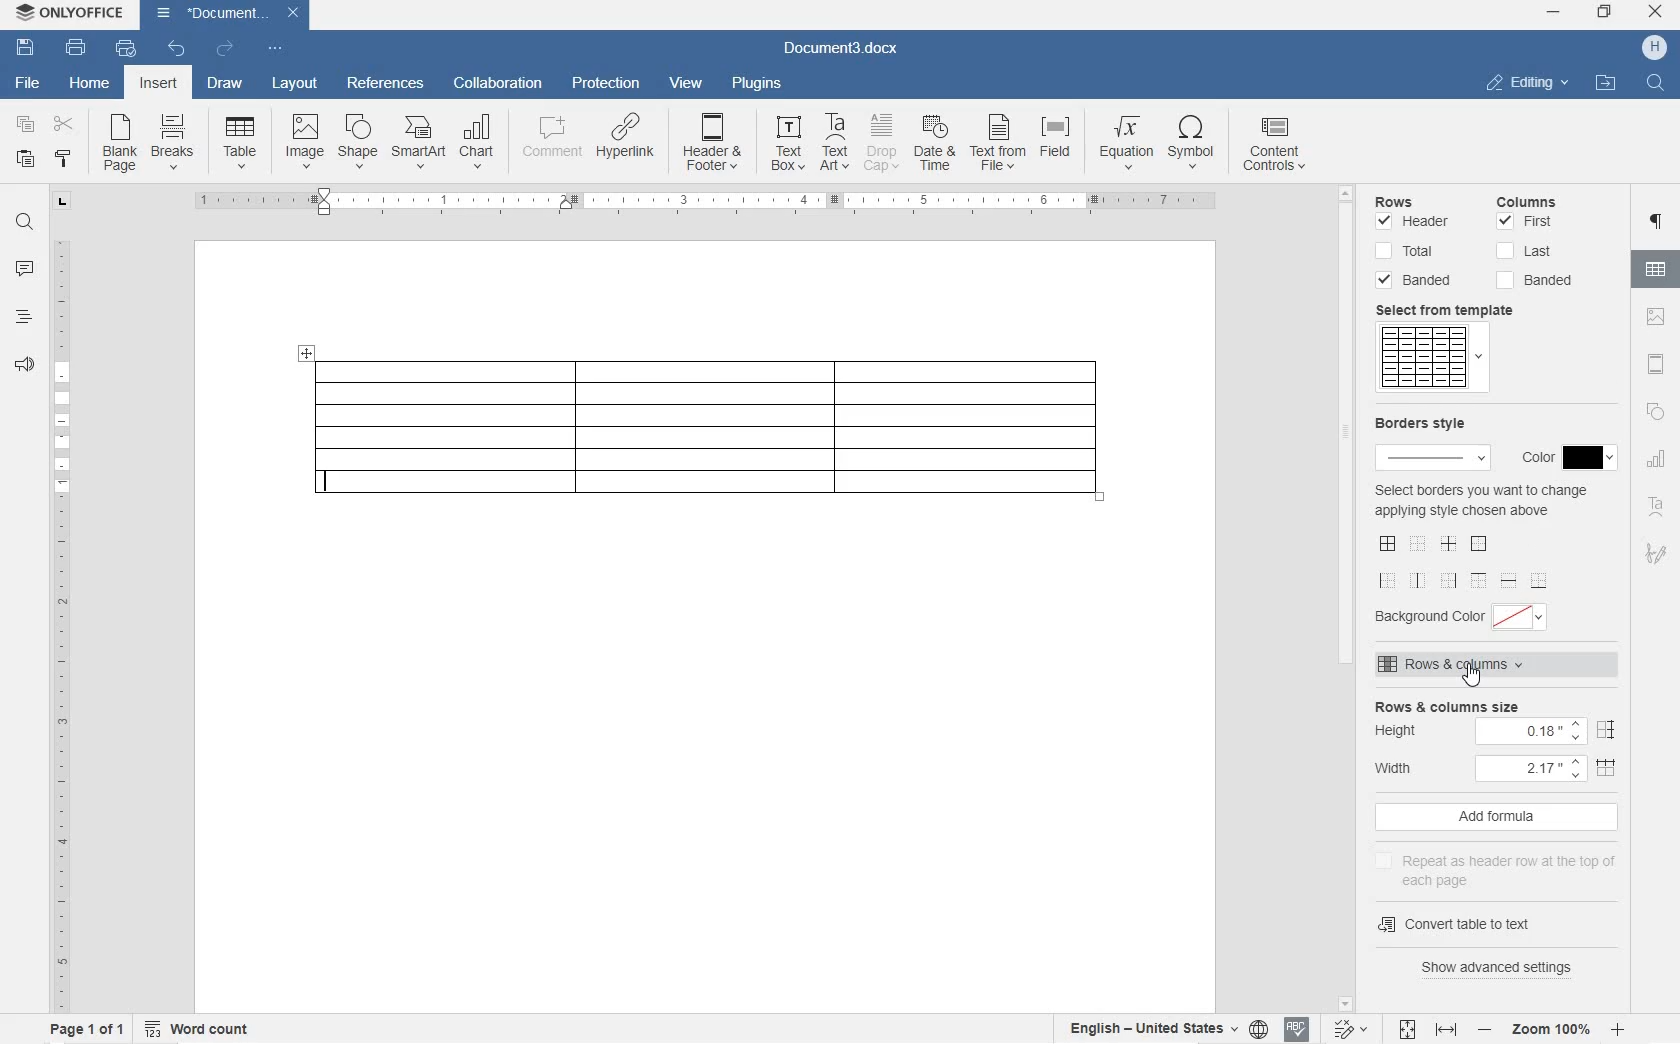 The height and width of the screenshot is (1044, 1680). Describe the element at coordinates (1525, 222) in the screenshot. I see `First` at that location.